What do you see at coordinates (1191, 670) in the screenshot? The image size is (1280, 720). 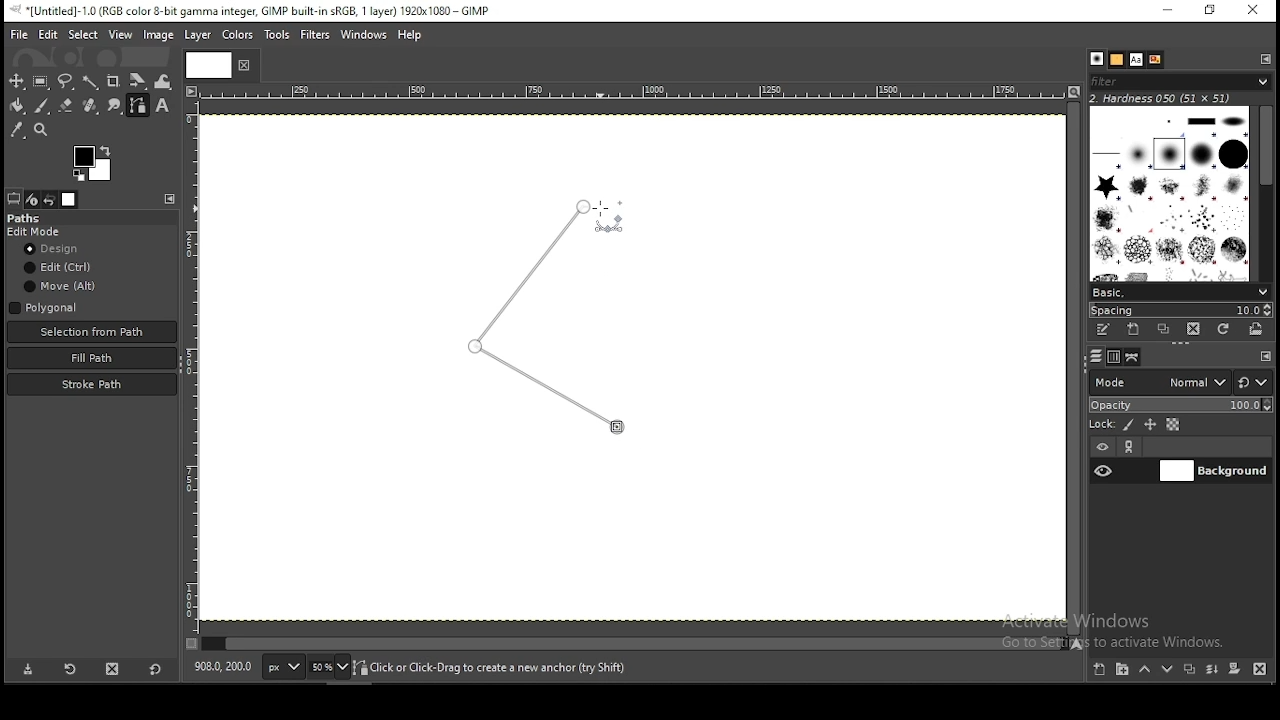 I see `duplicate layer` at bounding box center [1191, 670].